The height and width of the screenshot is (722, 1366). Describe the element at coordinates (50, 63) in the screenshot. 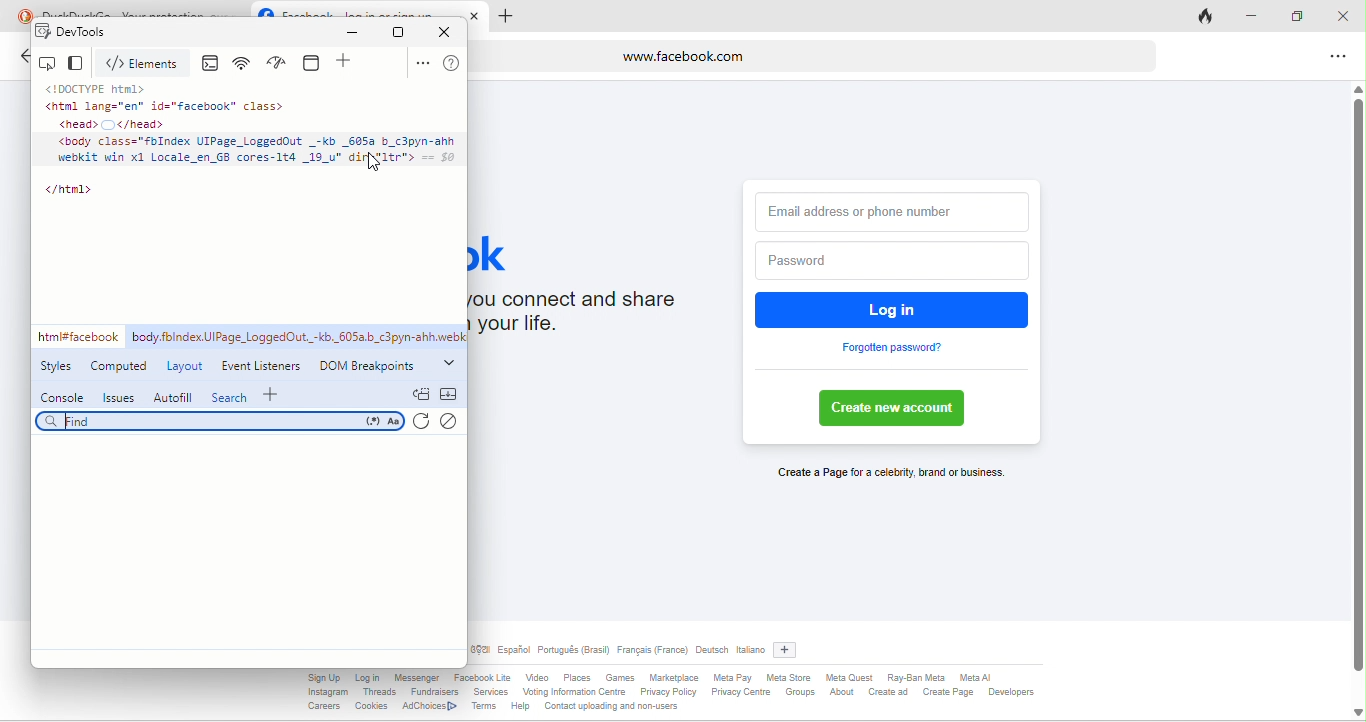

I see `inspect` at that location.